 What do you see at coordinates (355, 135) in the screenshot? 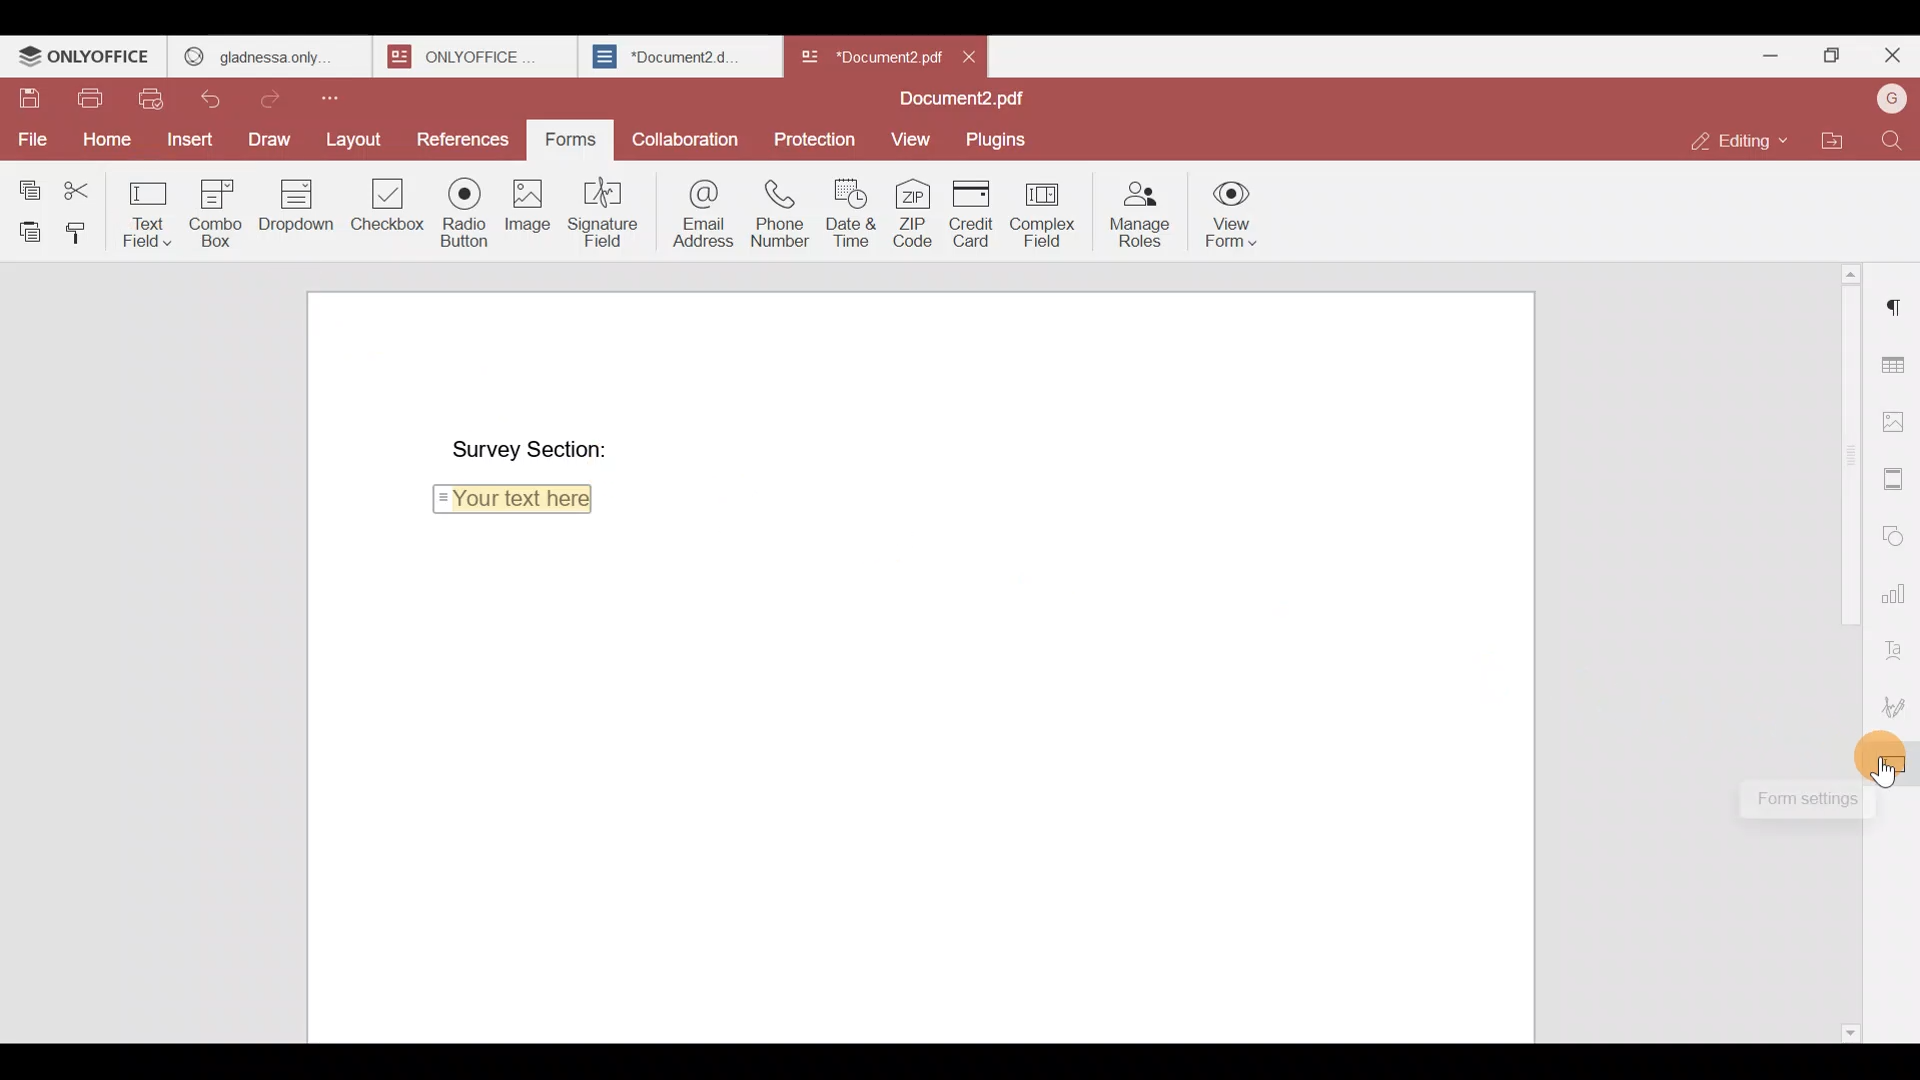
I see `Layout` at bounding box center [355, 135].